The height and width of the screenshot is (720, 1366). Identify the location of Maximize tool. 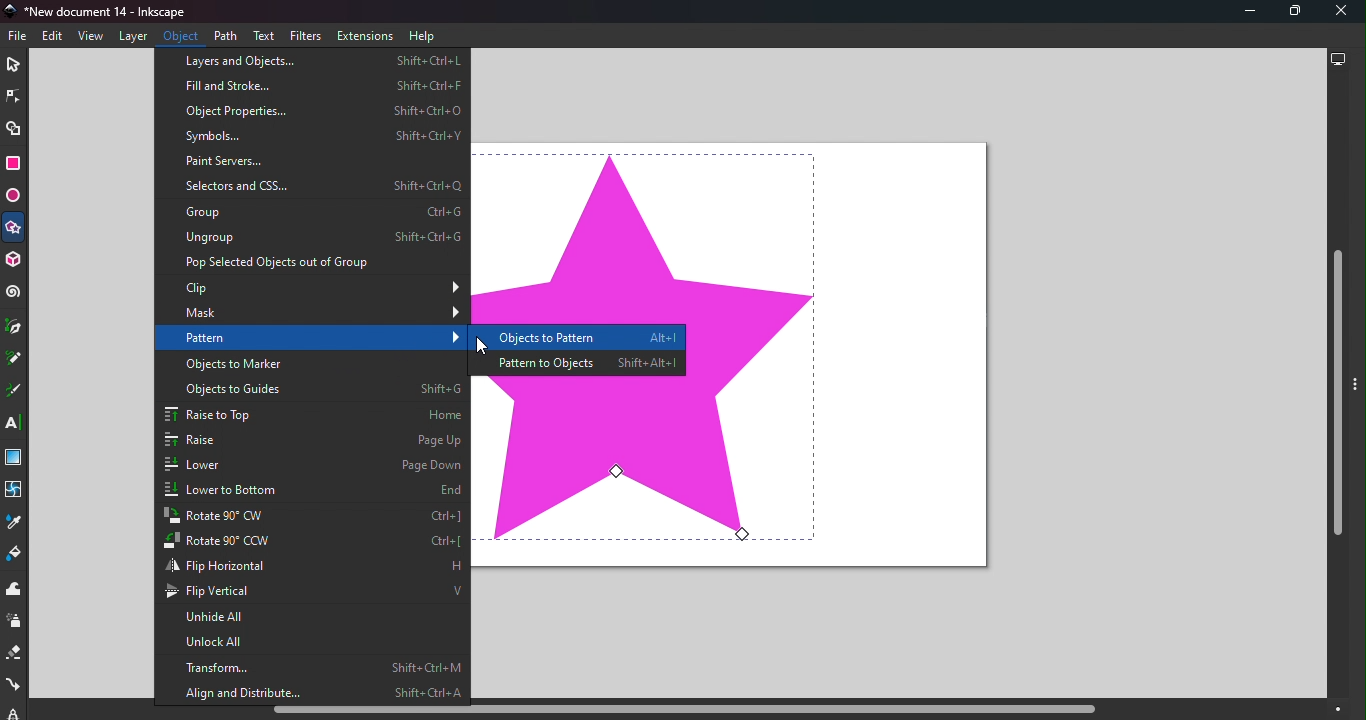
(1290, 11).